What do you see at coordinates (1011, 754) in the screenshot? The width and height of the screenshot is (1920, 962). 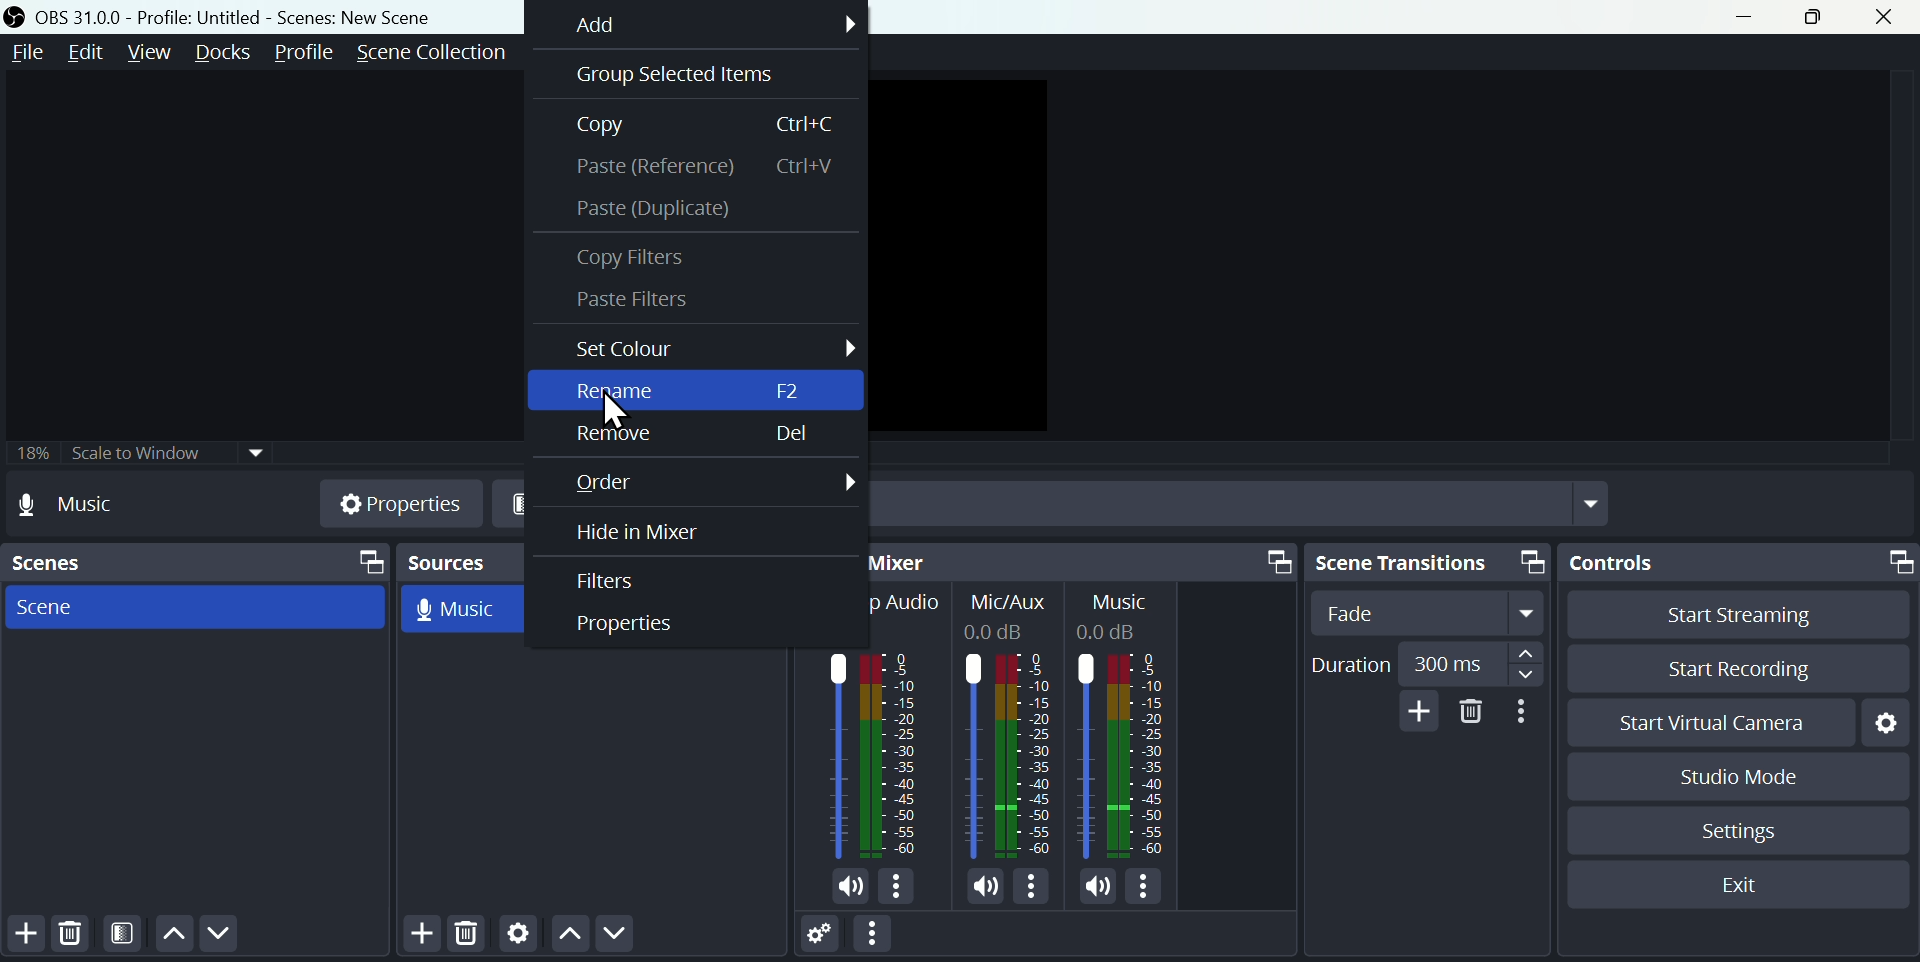 I see `` at bounding box center [1011, 754].